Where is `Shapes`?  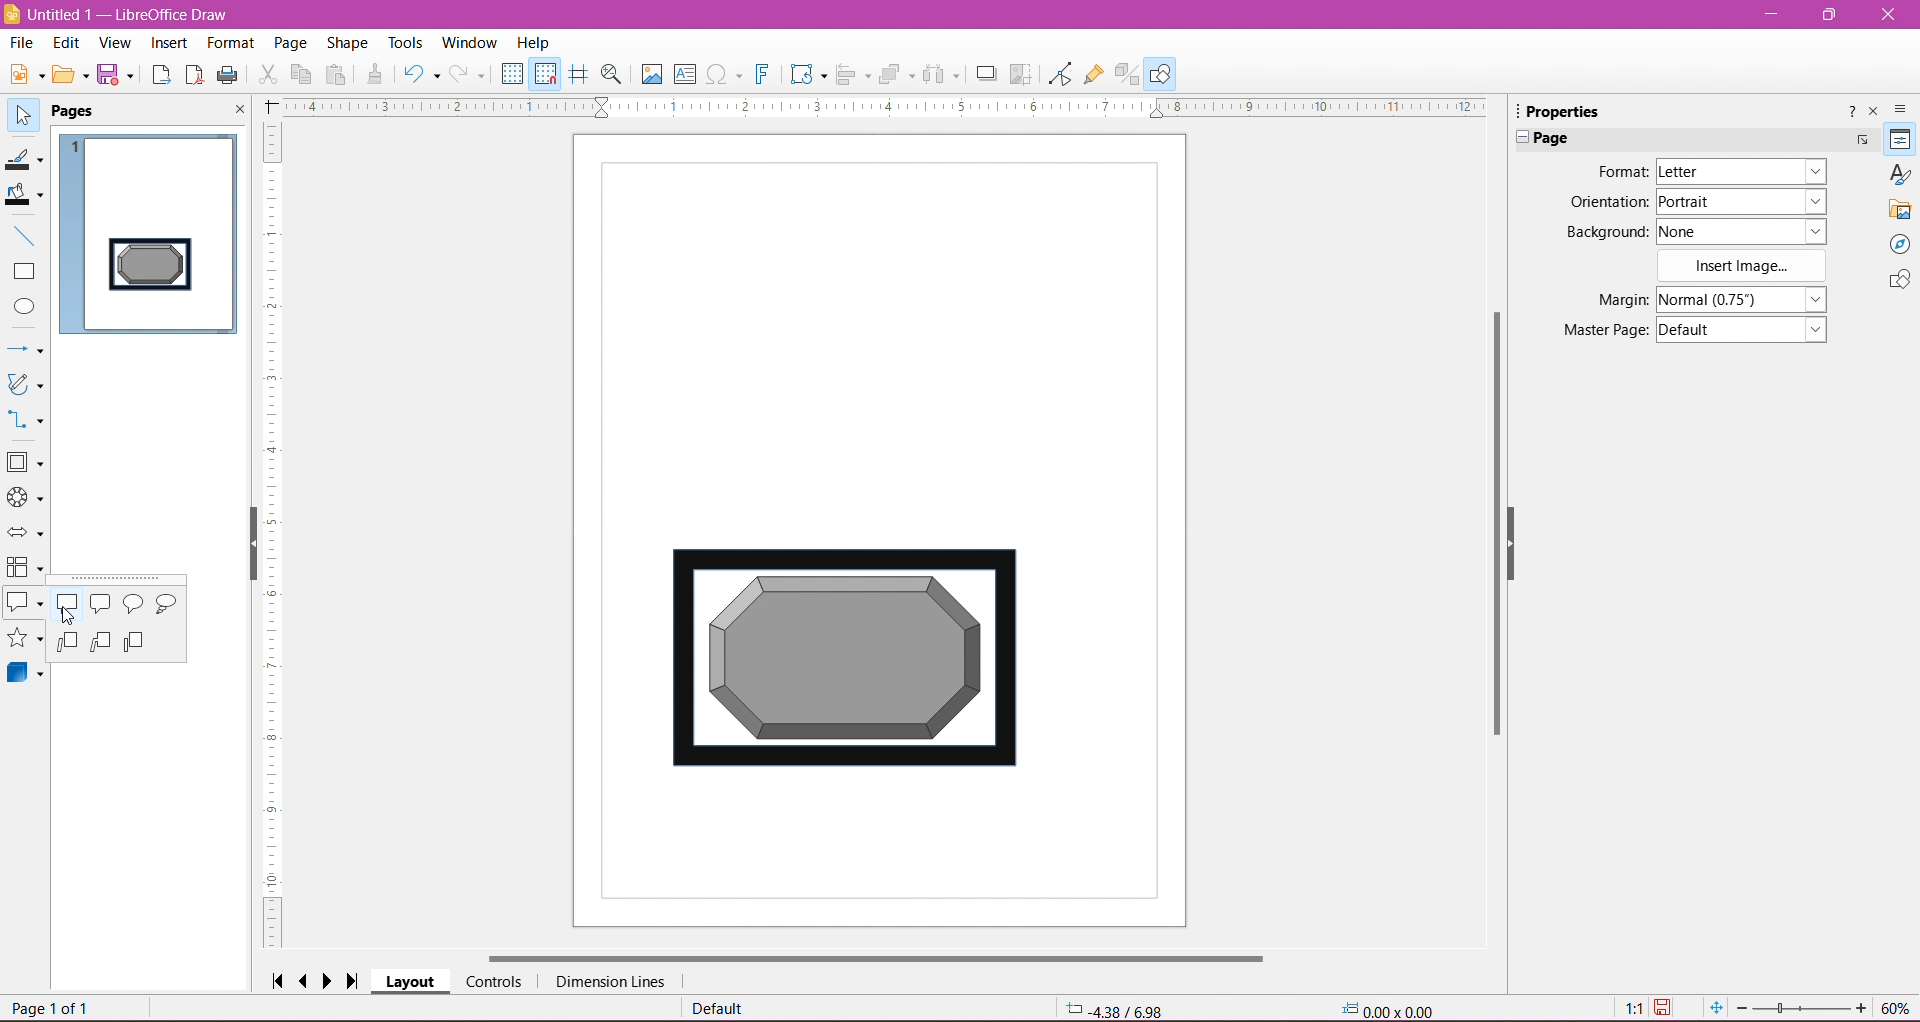 Shapes is located at coordinates (1897, 282).